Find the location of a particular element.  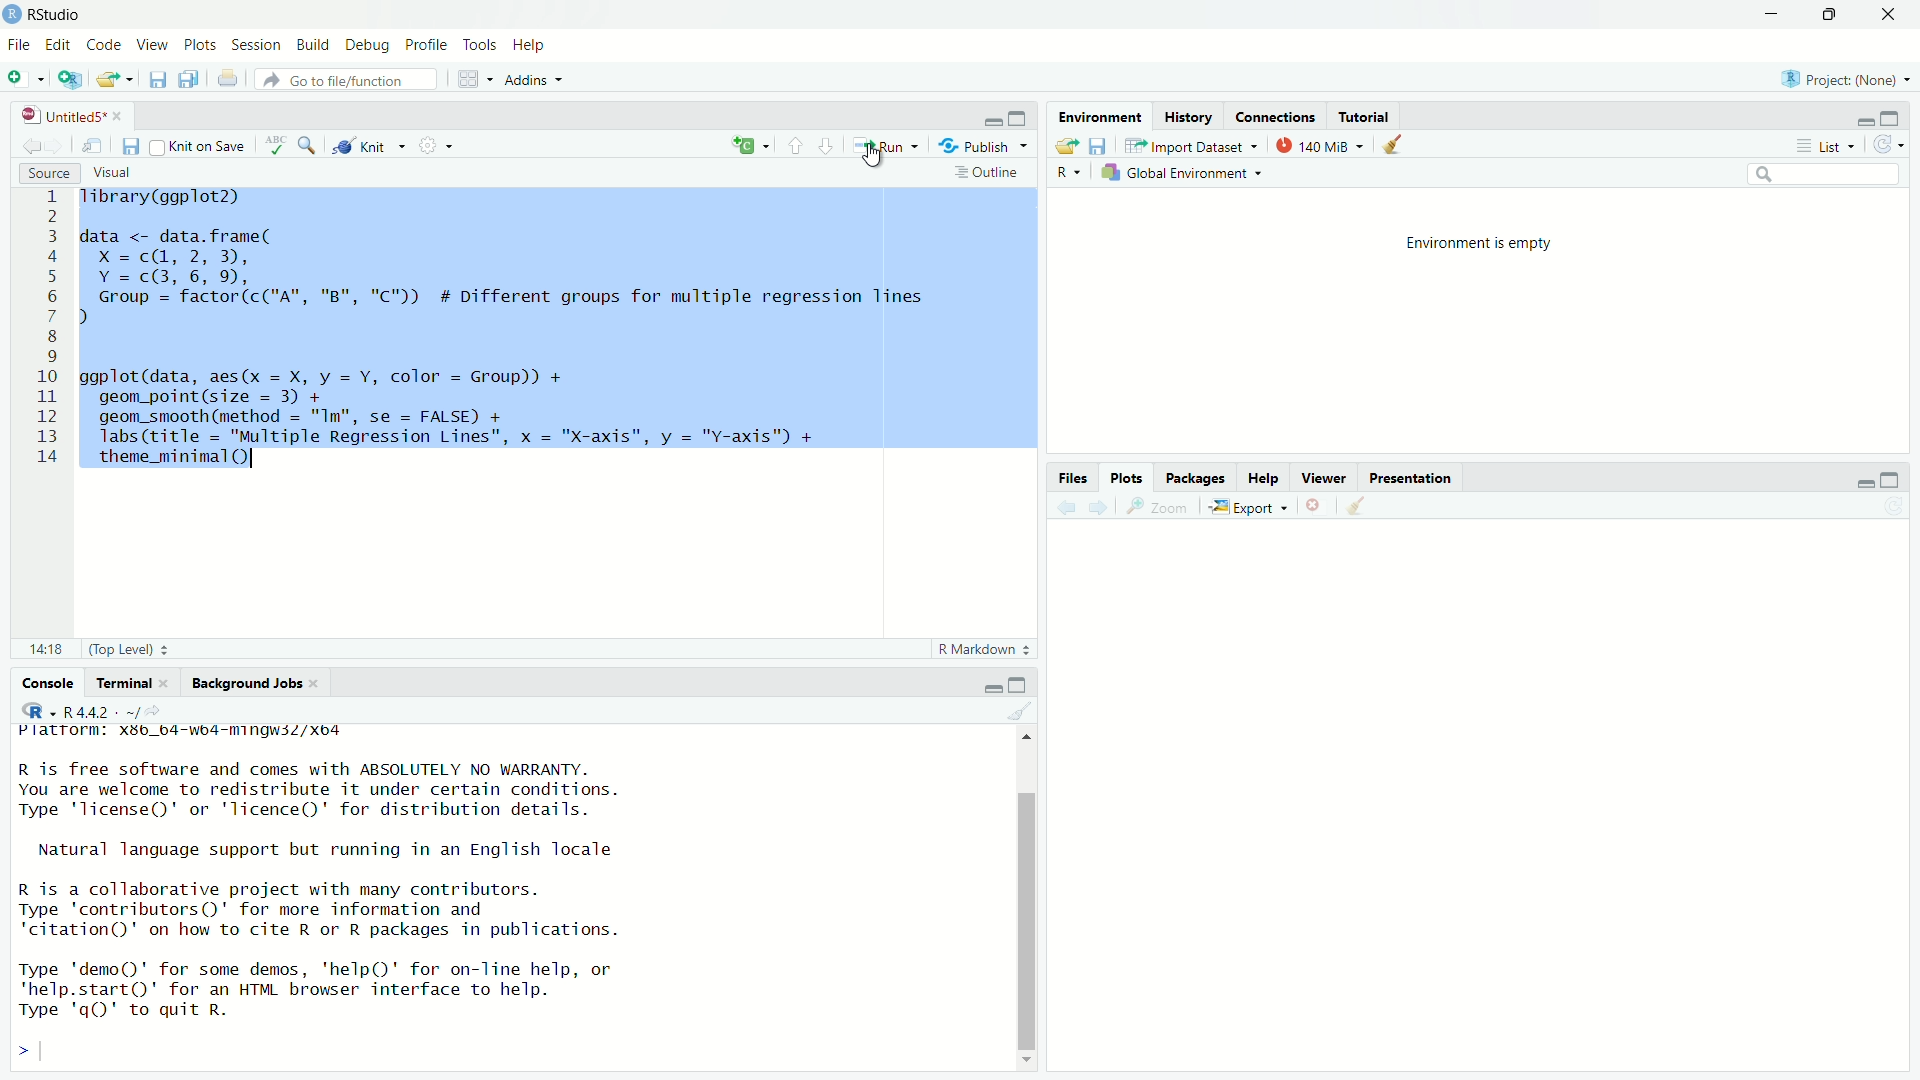

Tools is located at coordinates (483, 46).